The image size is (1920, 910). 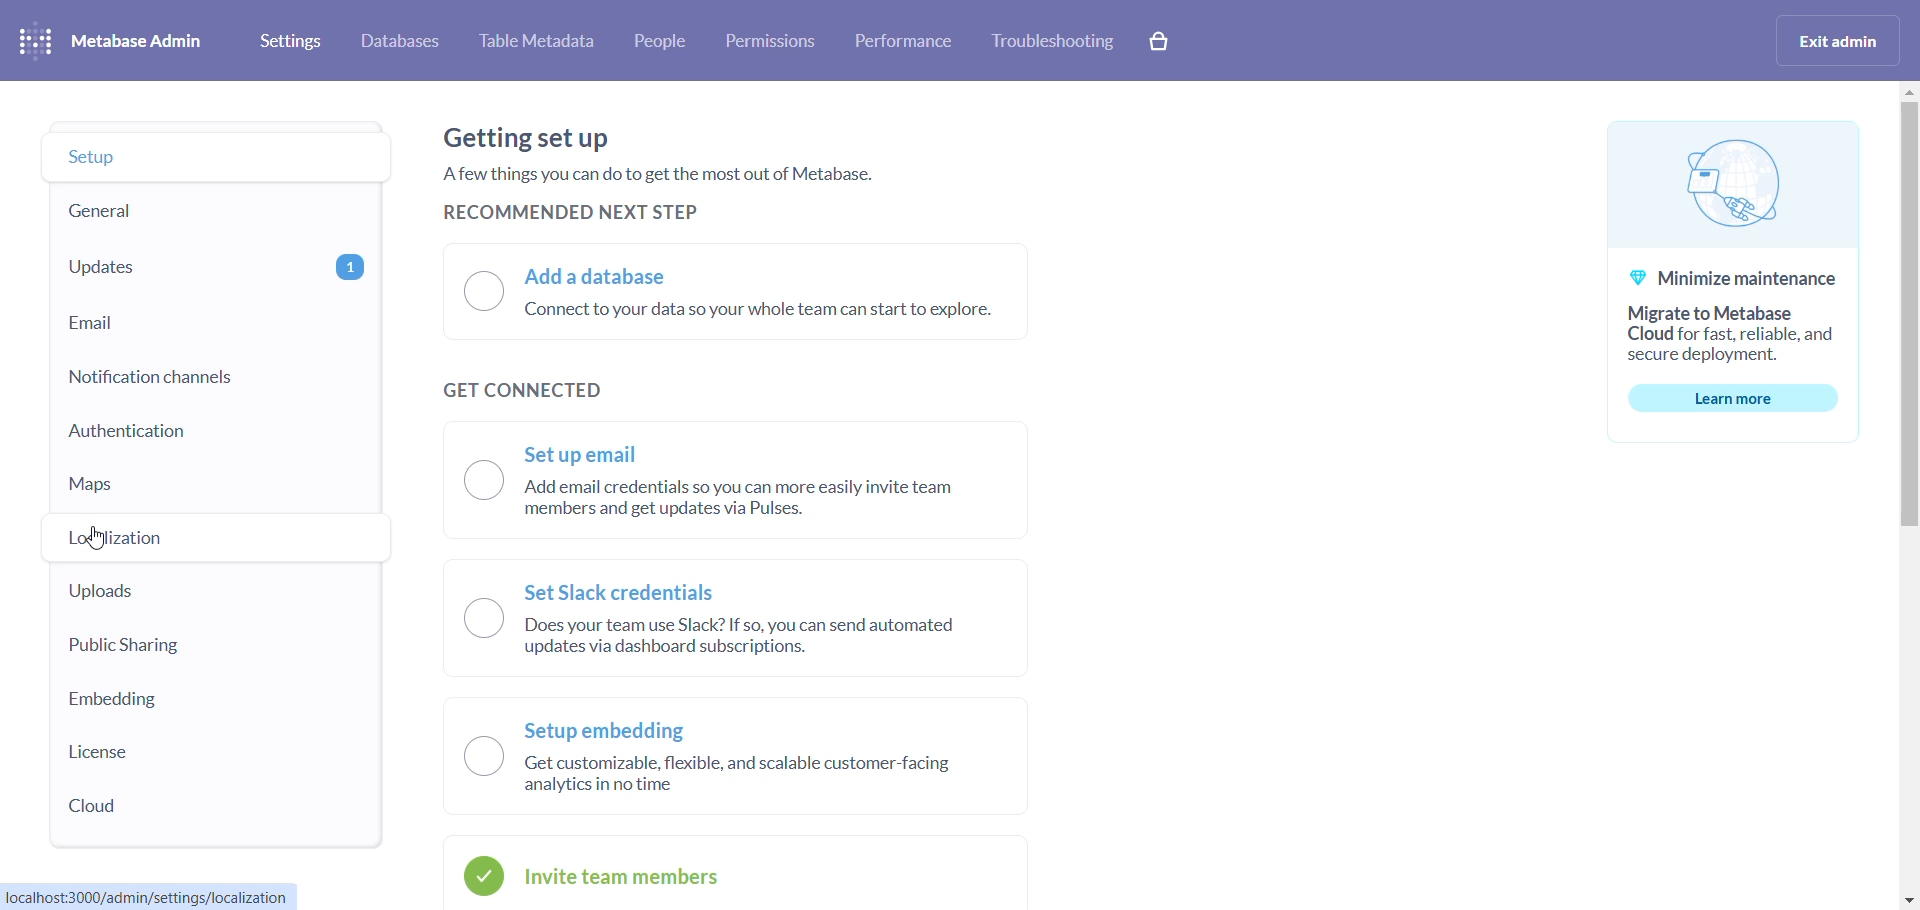 What do you see at coordinates (203, 701) in the screenshot?
I see `embedding` at bounding box center [203, 701].